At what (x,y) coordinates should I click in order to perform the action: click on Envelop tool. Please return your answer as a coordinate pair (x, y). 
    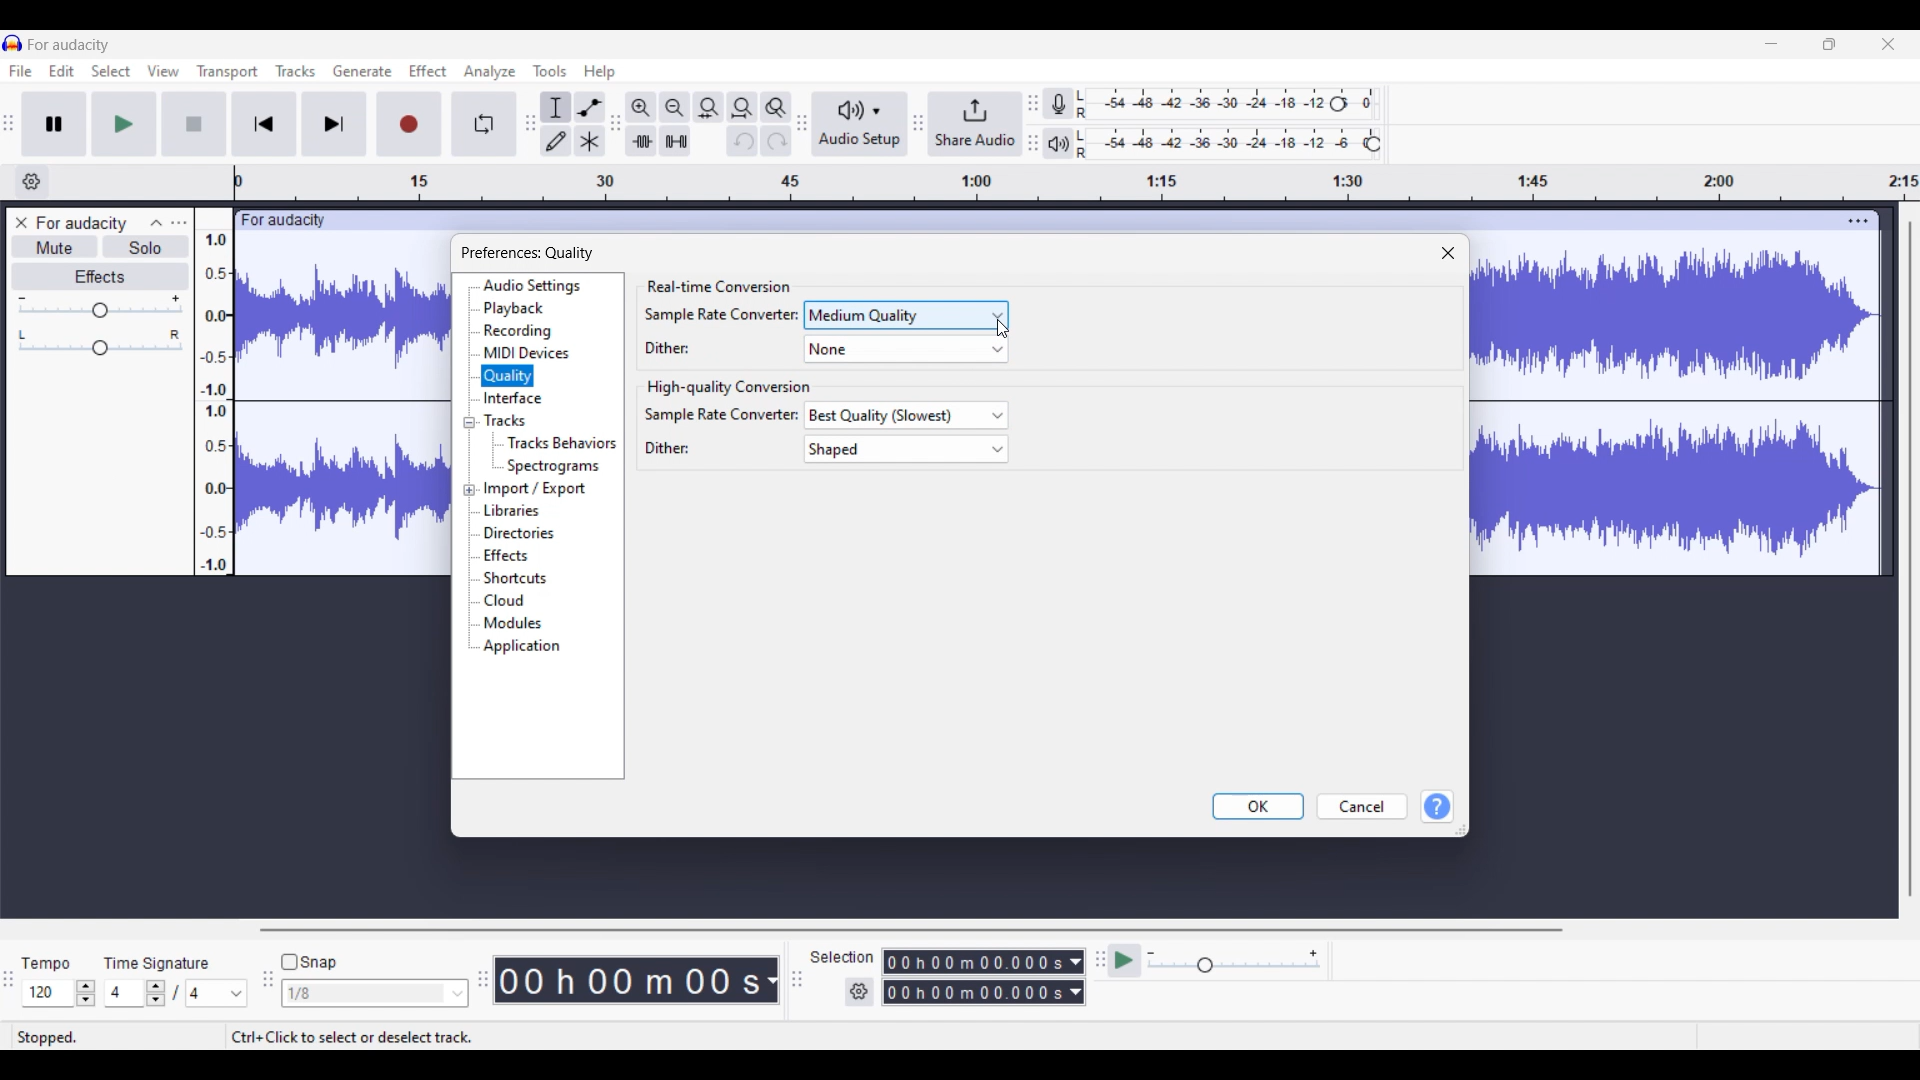
    Looking at the image, I should click on (591, 107).